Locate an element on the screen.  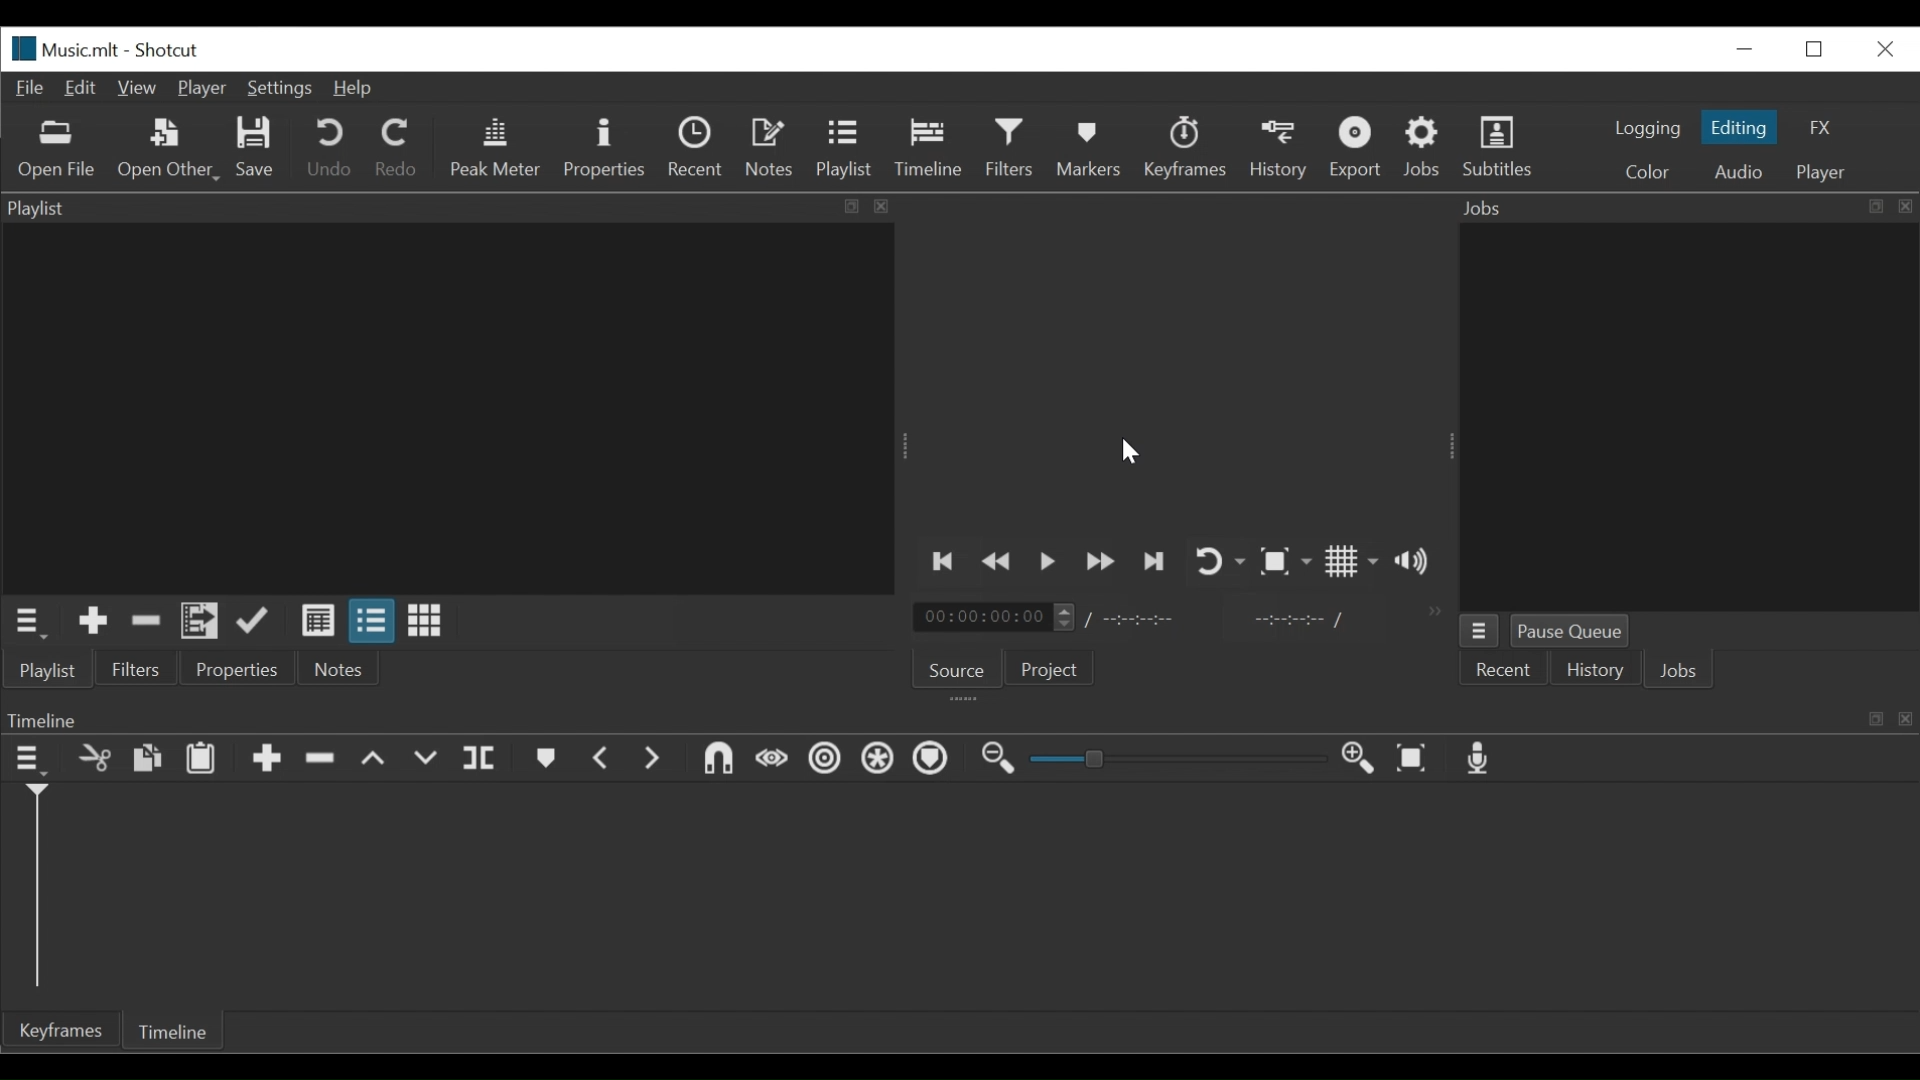
Toggle play or pause is located at coordinates (1048, 564).